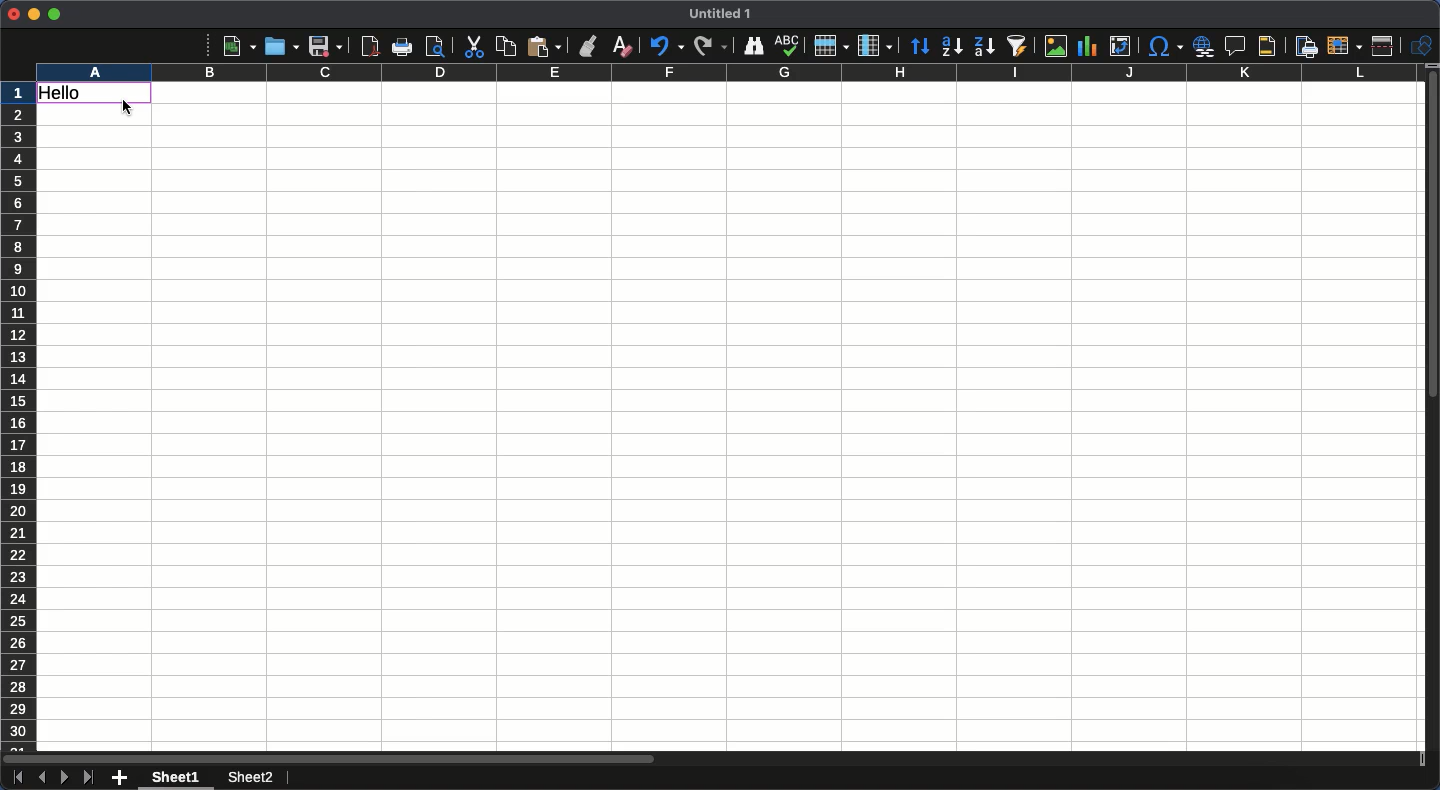  Describe the element at coordinates (120, 779) in the screenshot. I see `Add new sheet` at that location.